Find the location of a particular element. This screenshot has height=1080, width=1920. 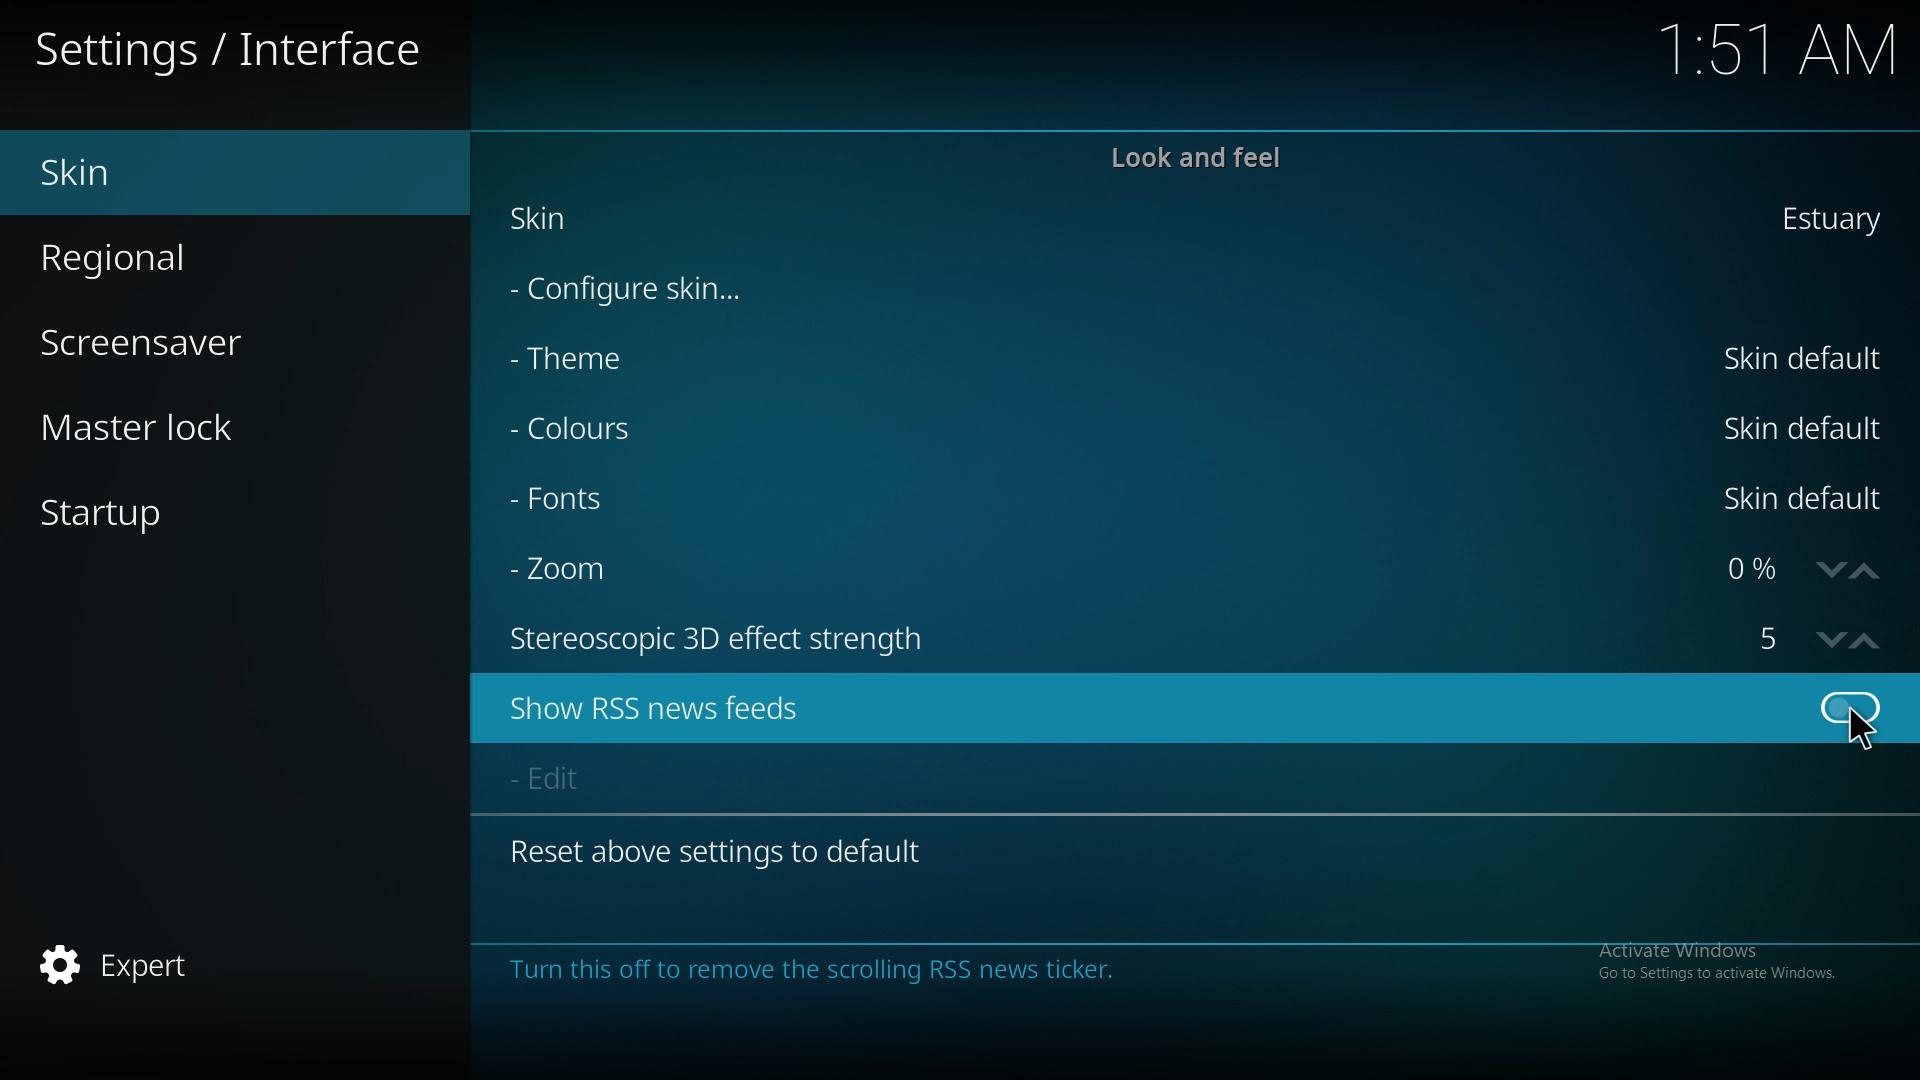

skin is located at coordinates (146, 173).